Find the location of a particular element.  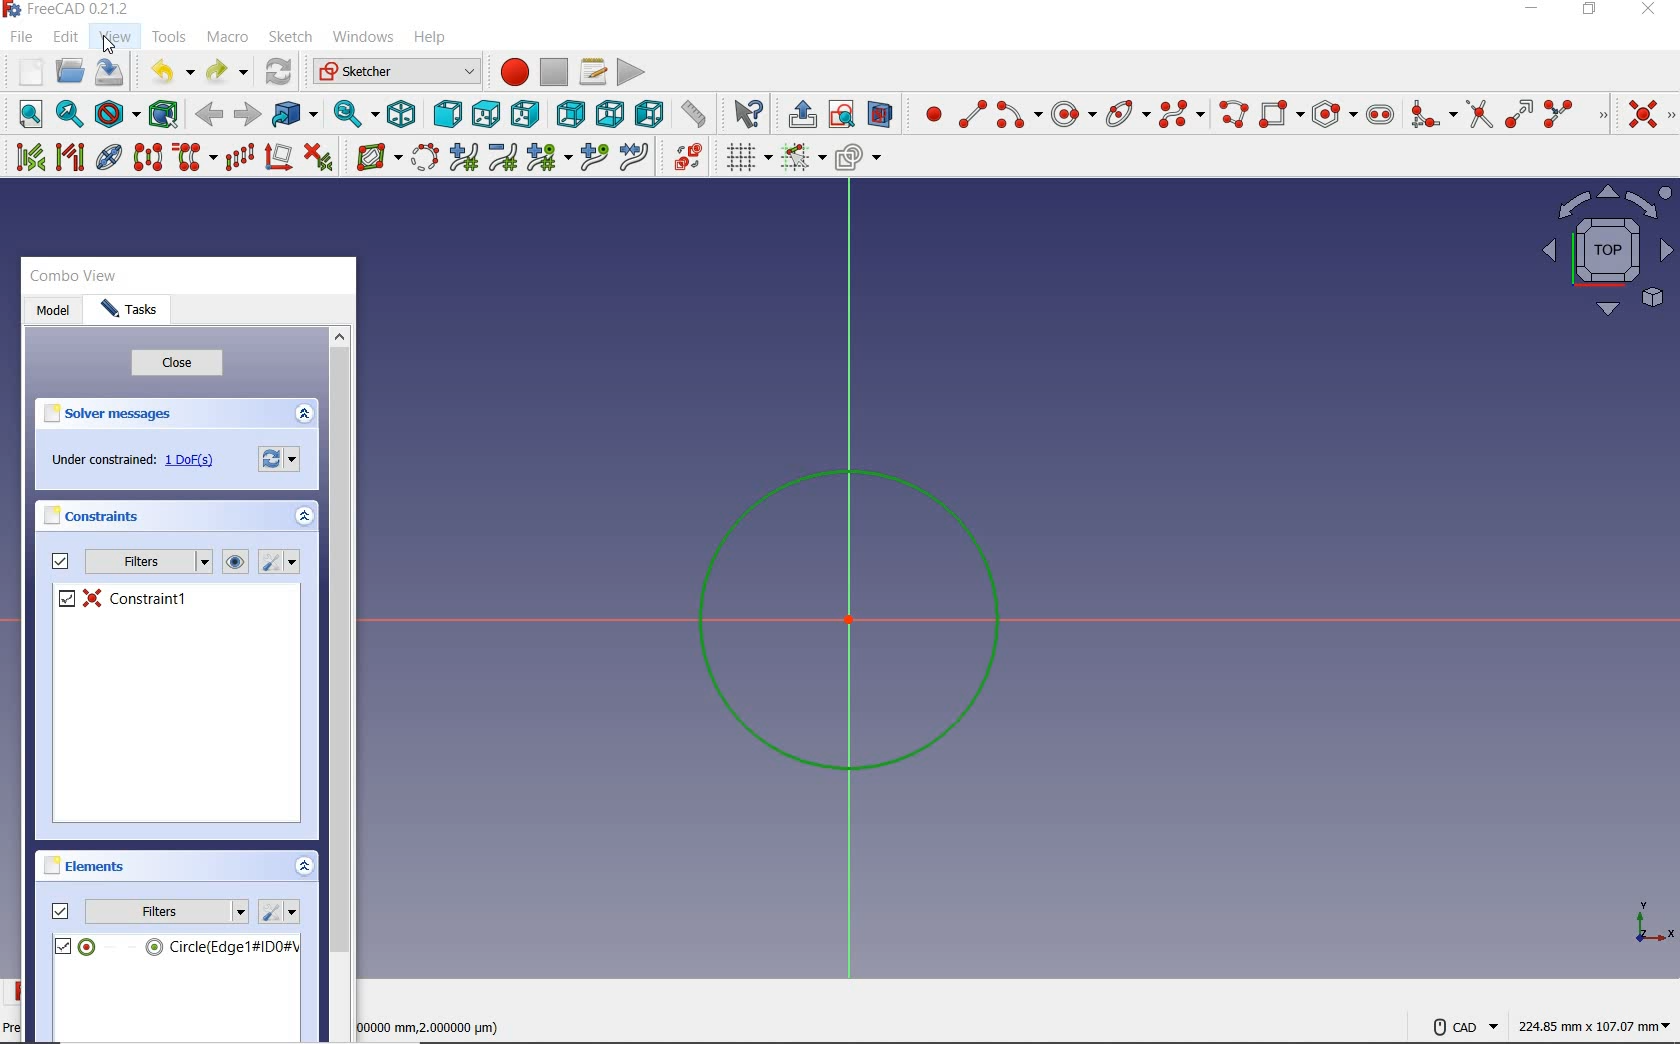

front is located at coordinates (444, 112).